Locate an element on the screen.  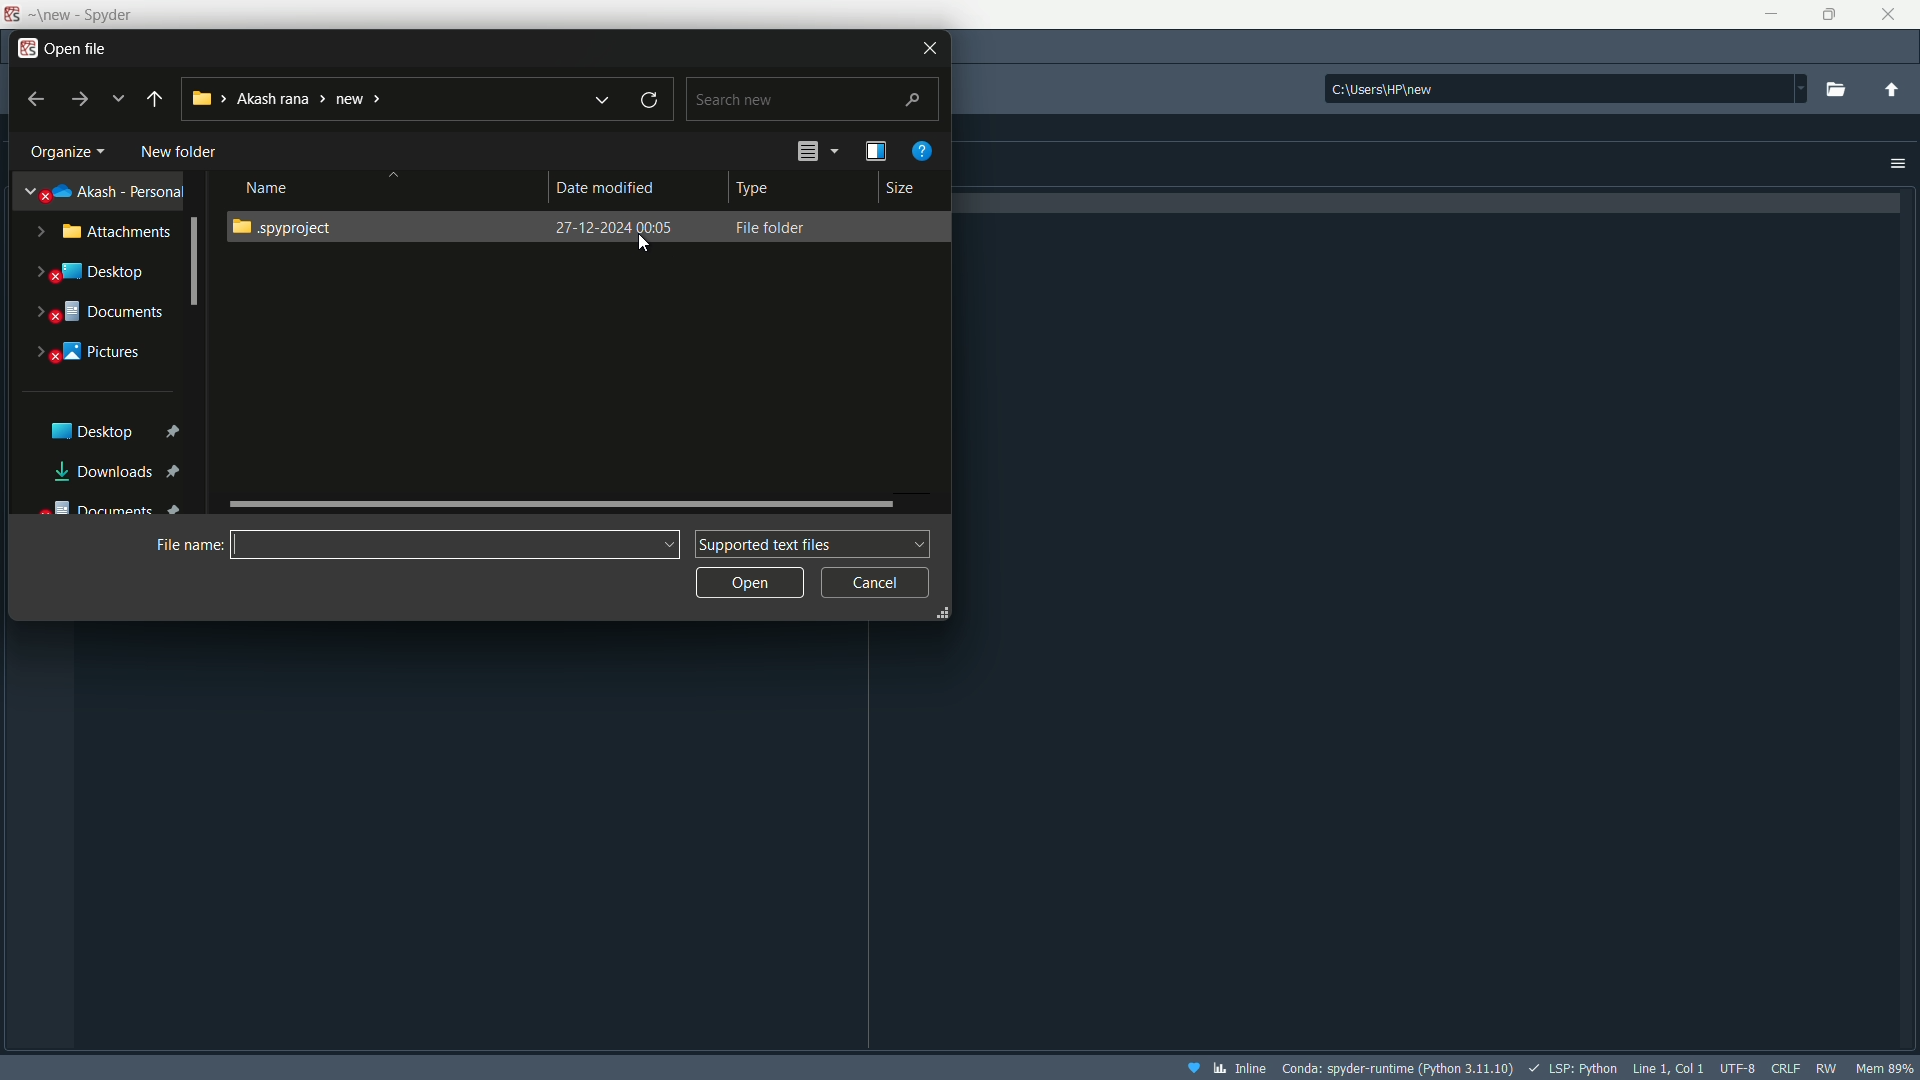
date modified is located at coordinates (613, 190).